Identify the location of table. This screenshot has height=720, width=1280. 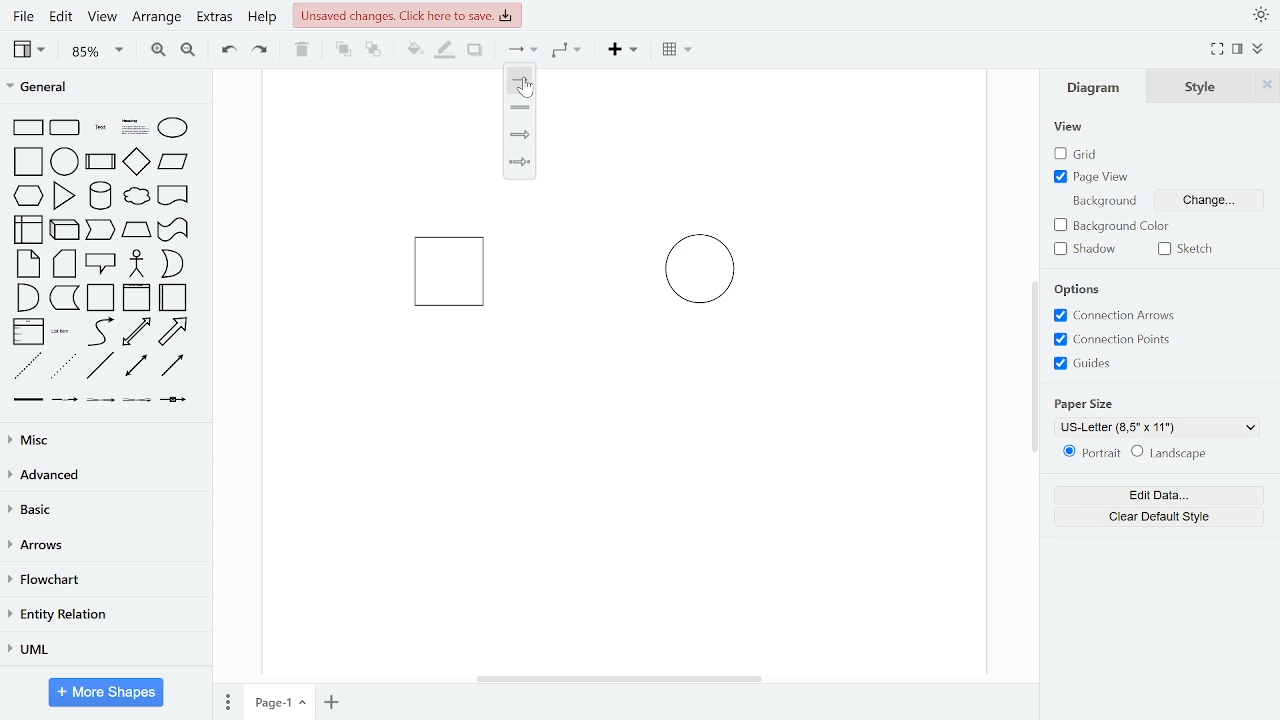
(679, 51).